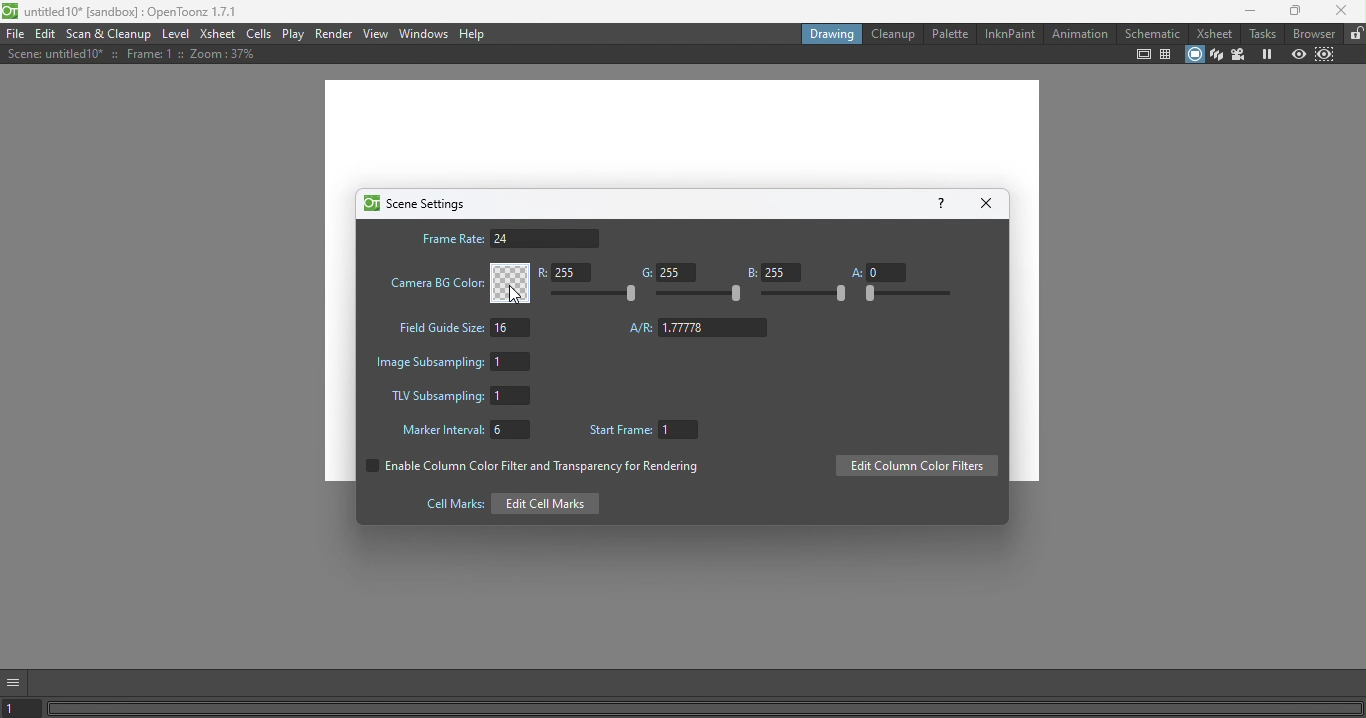  I want to click on Slide bar, so click(598, 294).